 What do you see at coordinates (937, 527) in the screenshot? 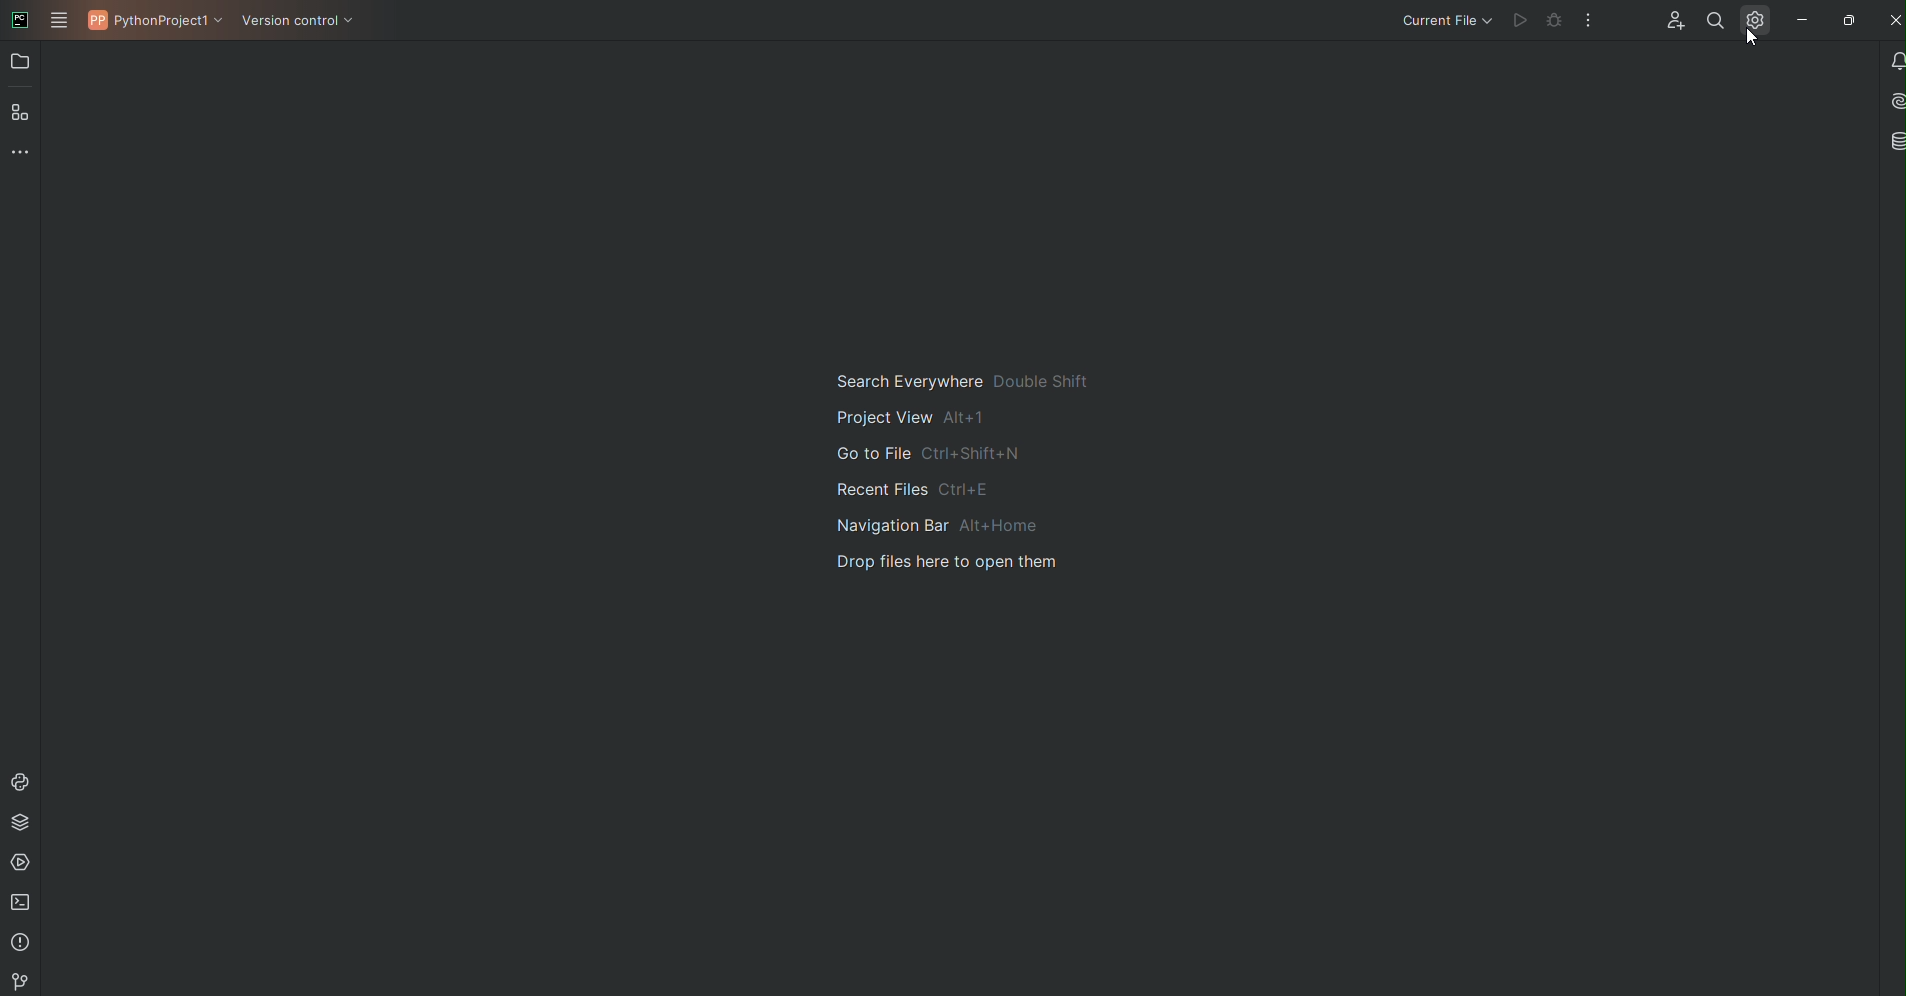
I see `navigation bar` at bounding box center [937, 527].